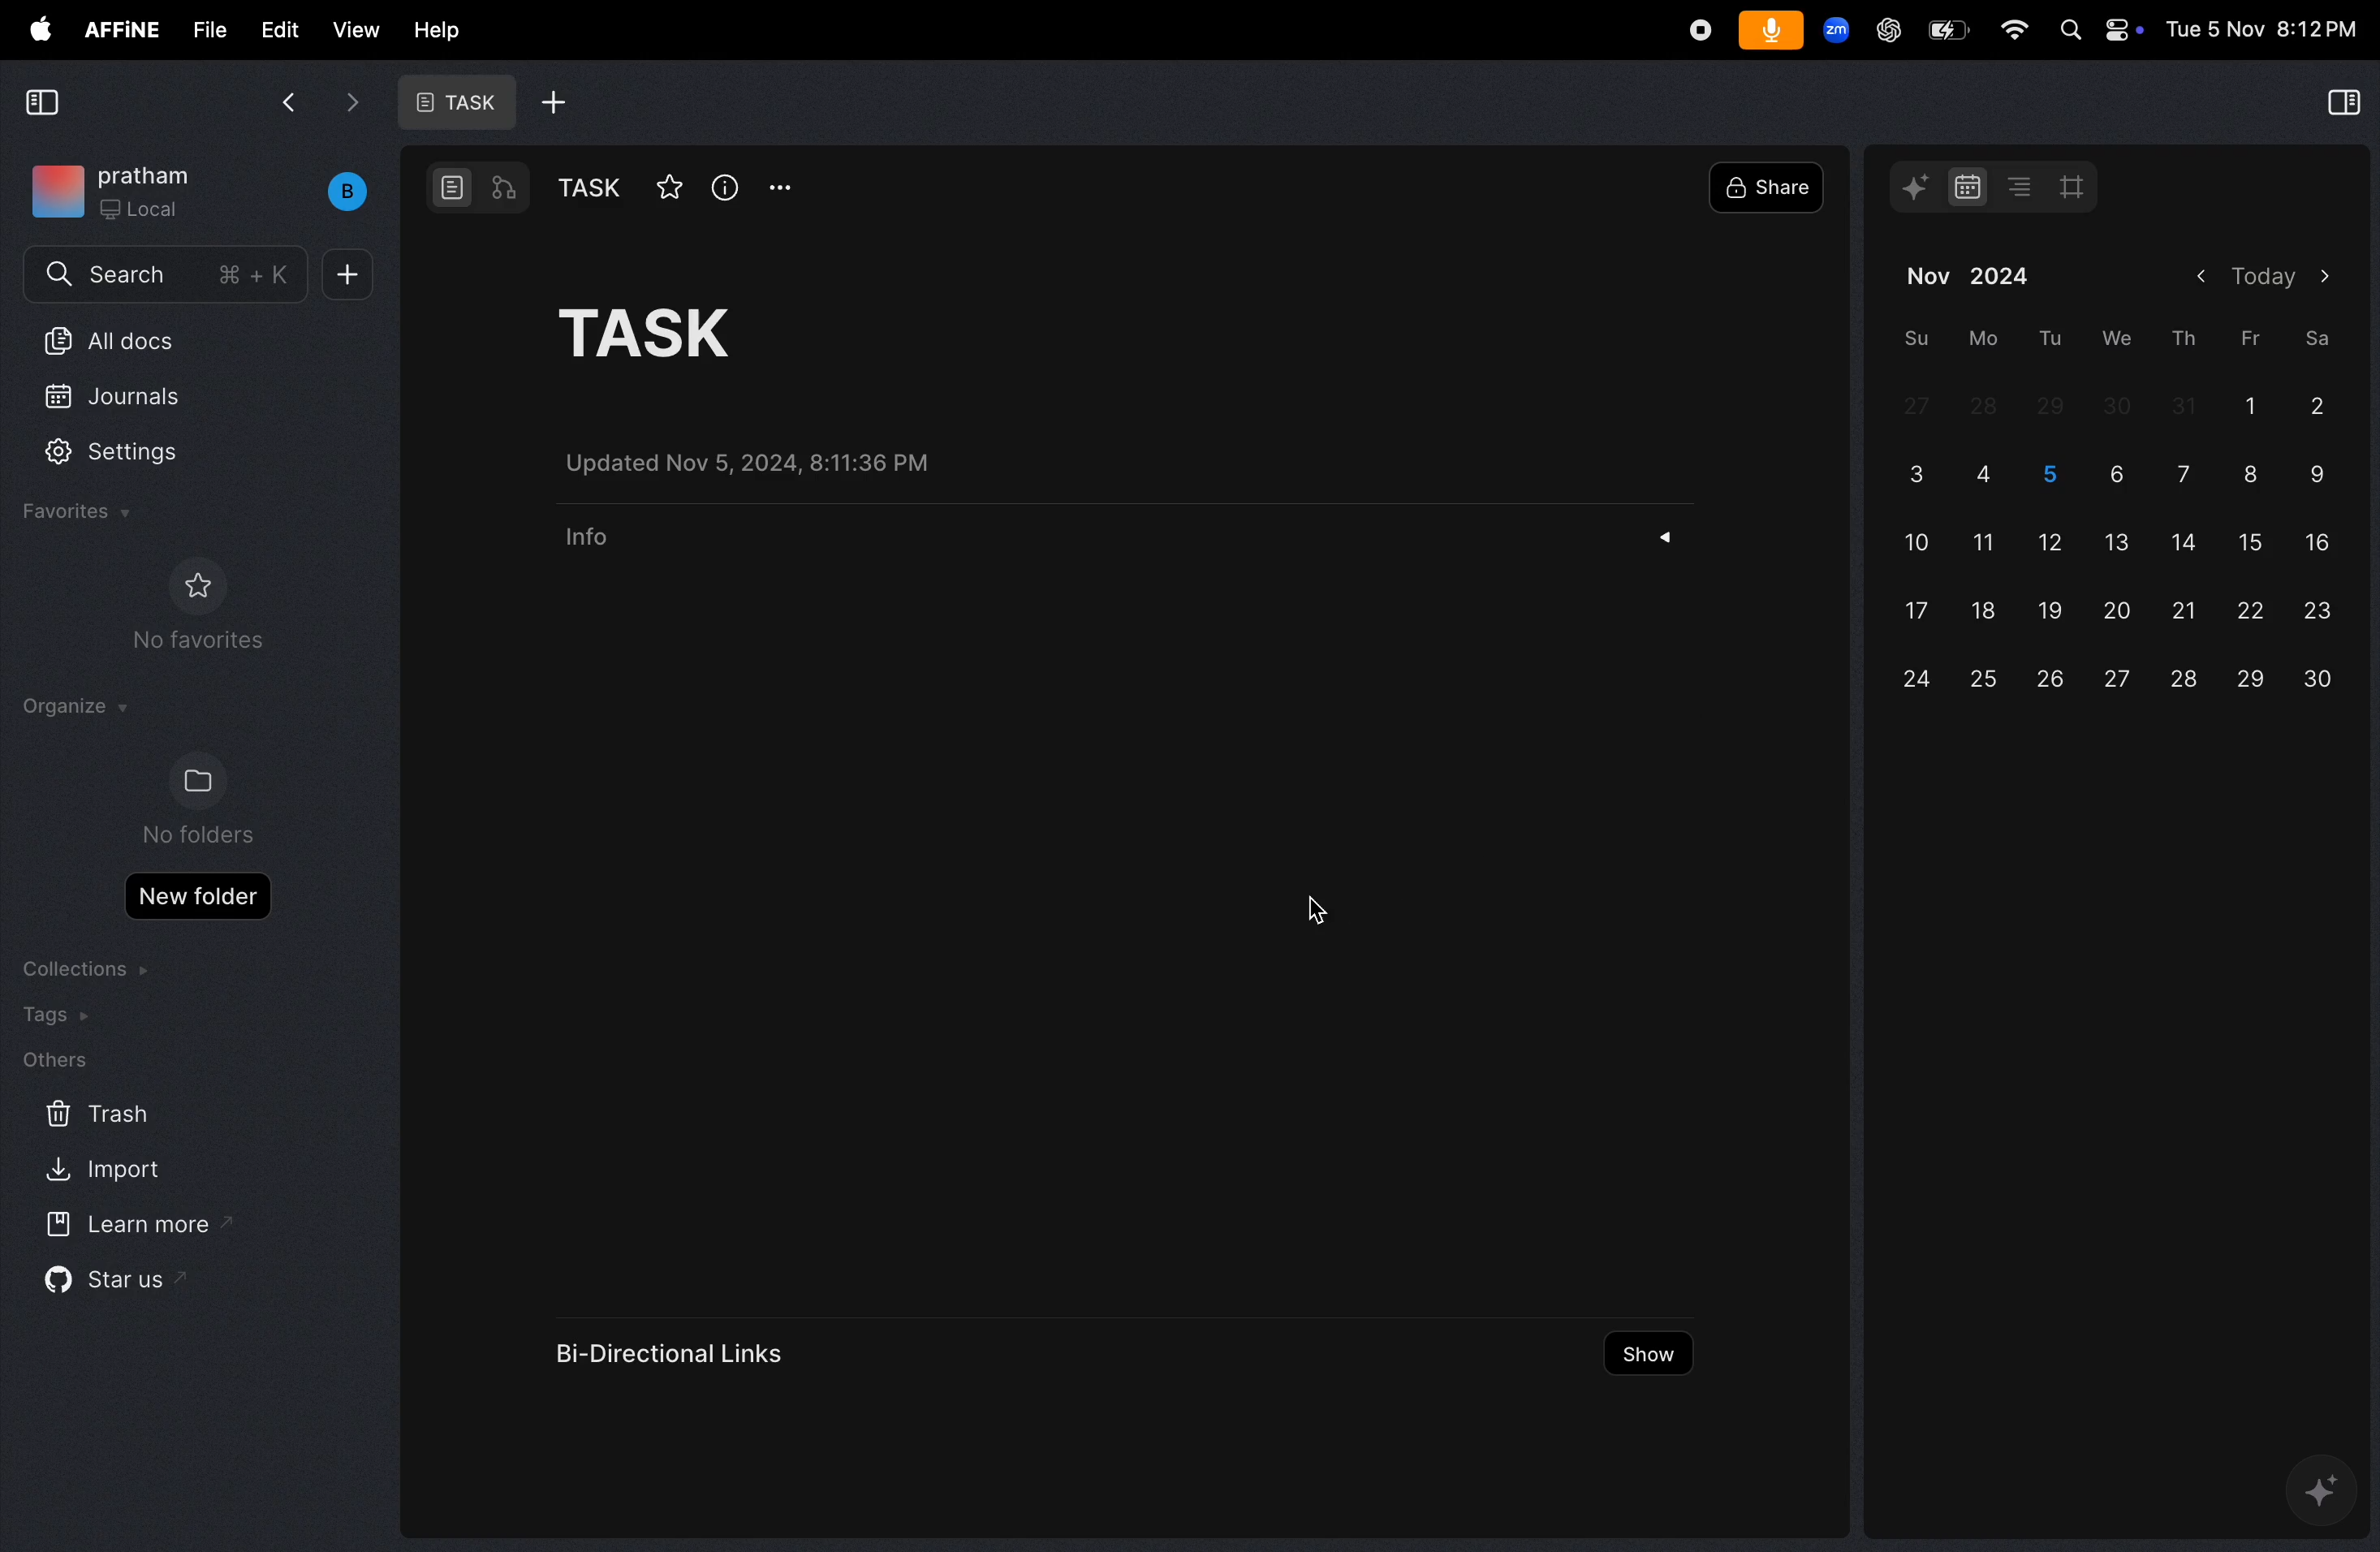 The height and width of the screenshot is (1552, 2380). What do you see at coordinates (2080, 188) in the screenshot?
I see `grid` at bounding box center [2080, 188].